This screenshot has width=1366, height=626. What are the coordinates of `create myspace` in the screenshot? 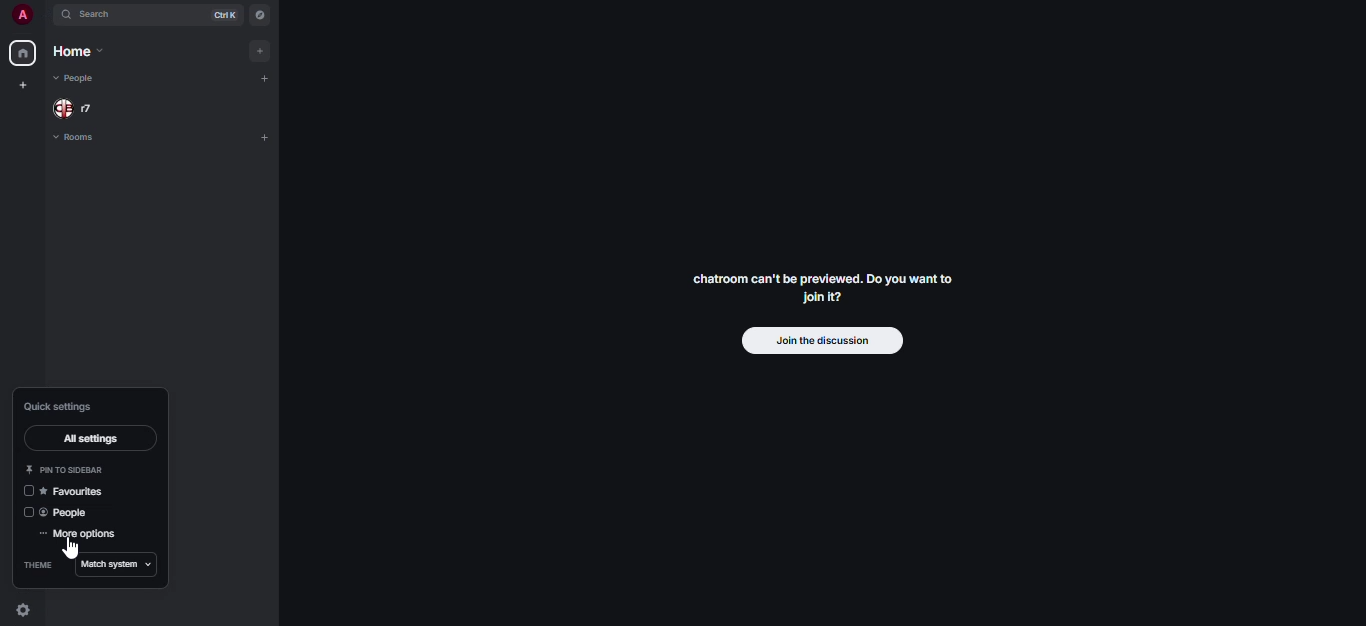 It's located at (22, 83).